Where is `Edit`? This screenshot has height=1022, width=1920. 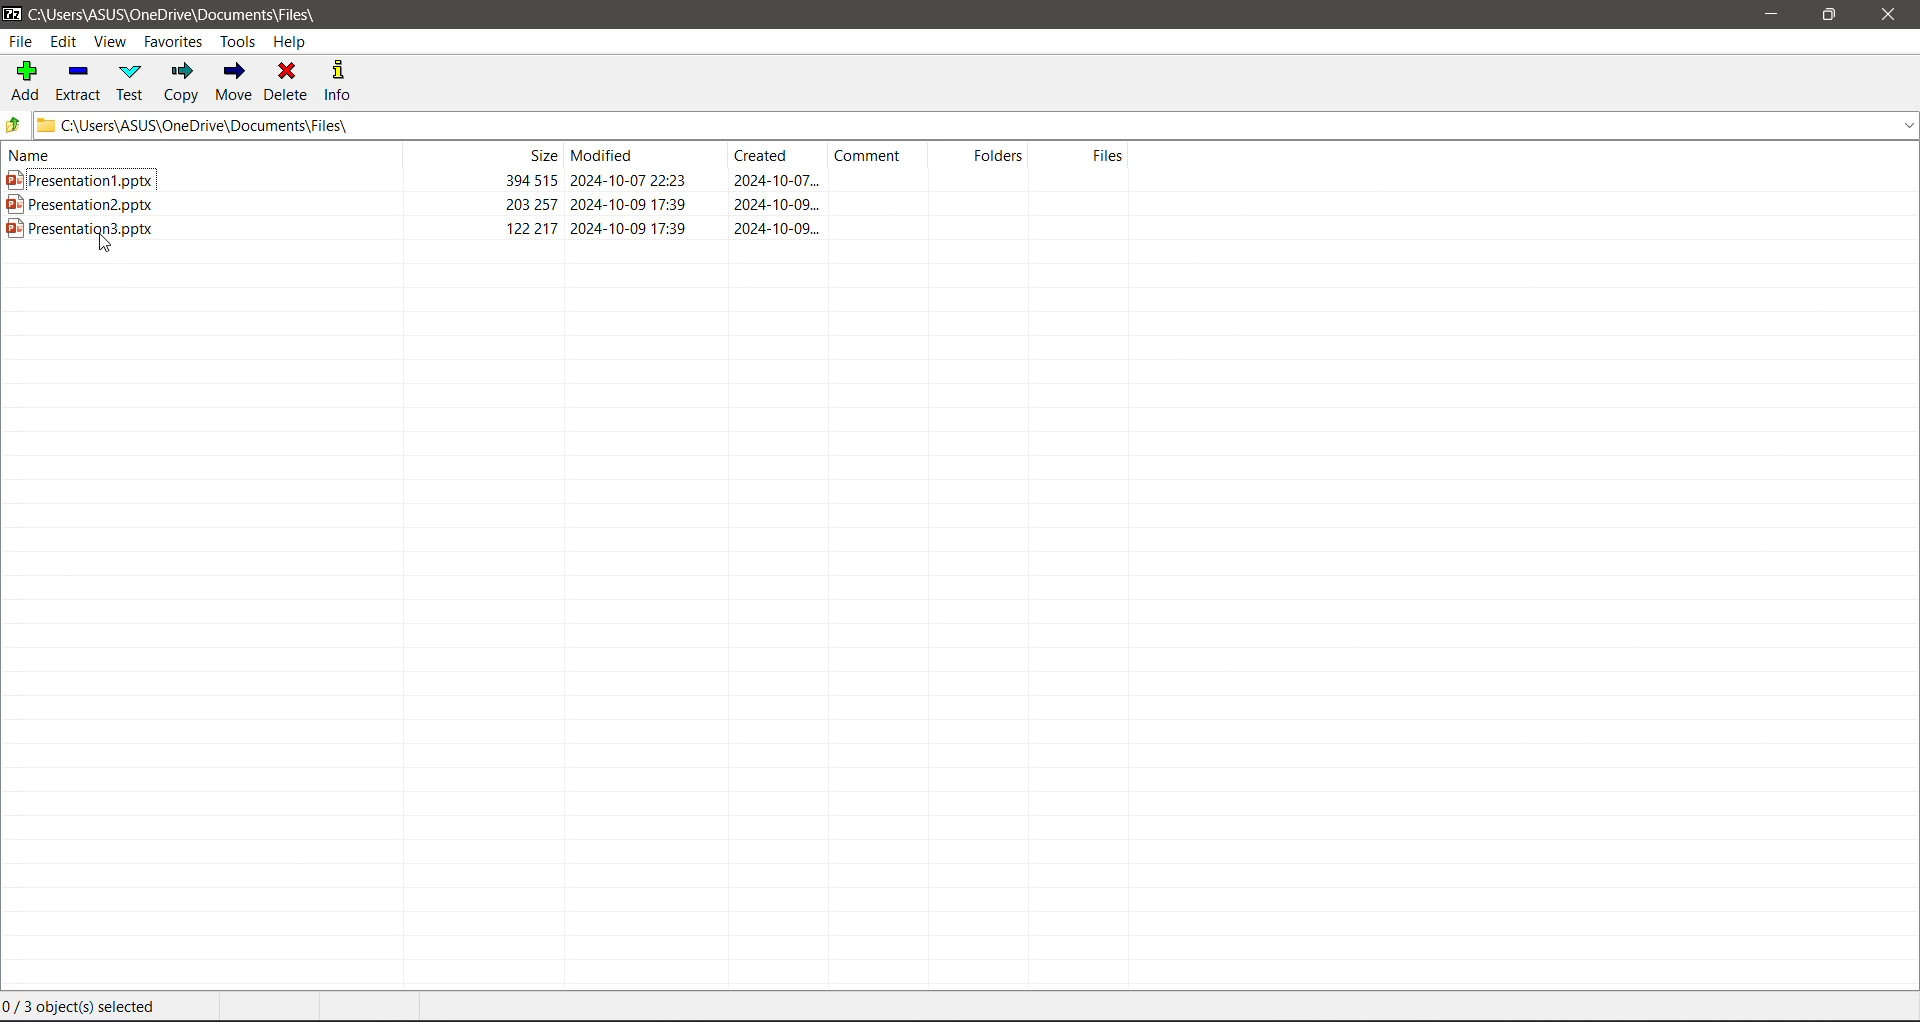 Edit is located at coordinates (64, 42).